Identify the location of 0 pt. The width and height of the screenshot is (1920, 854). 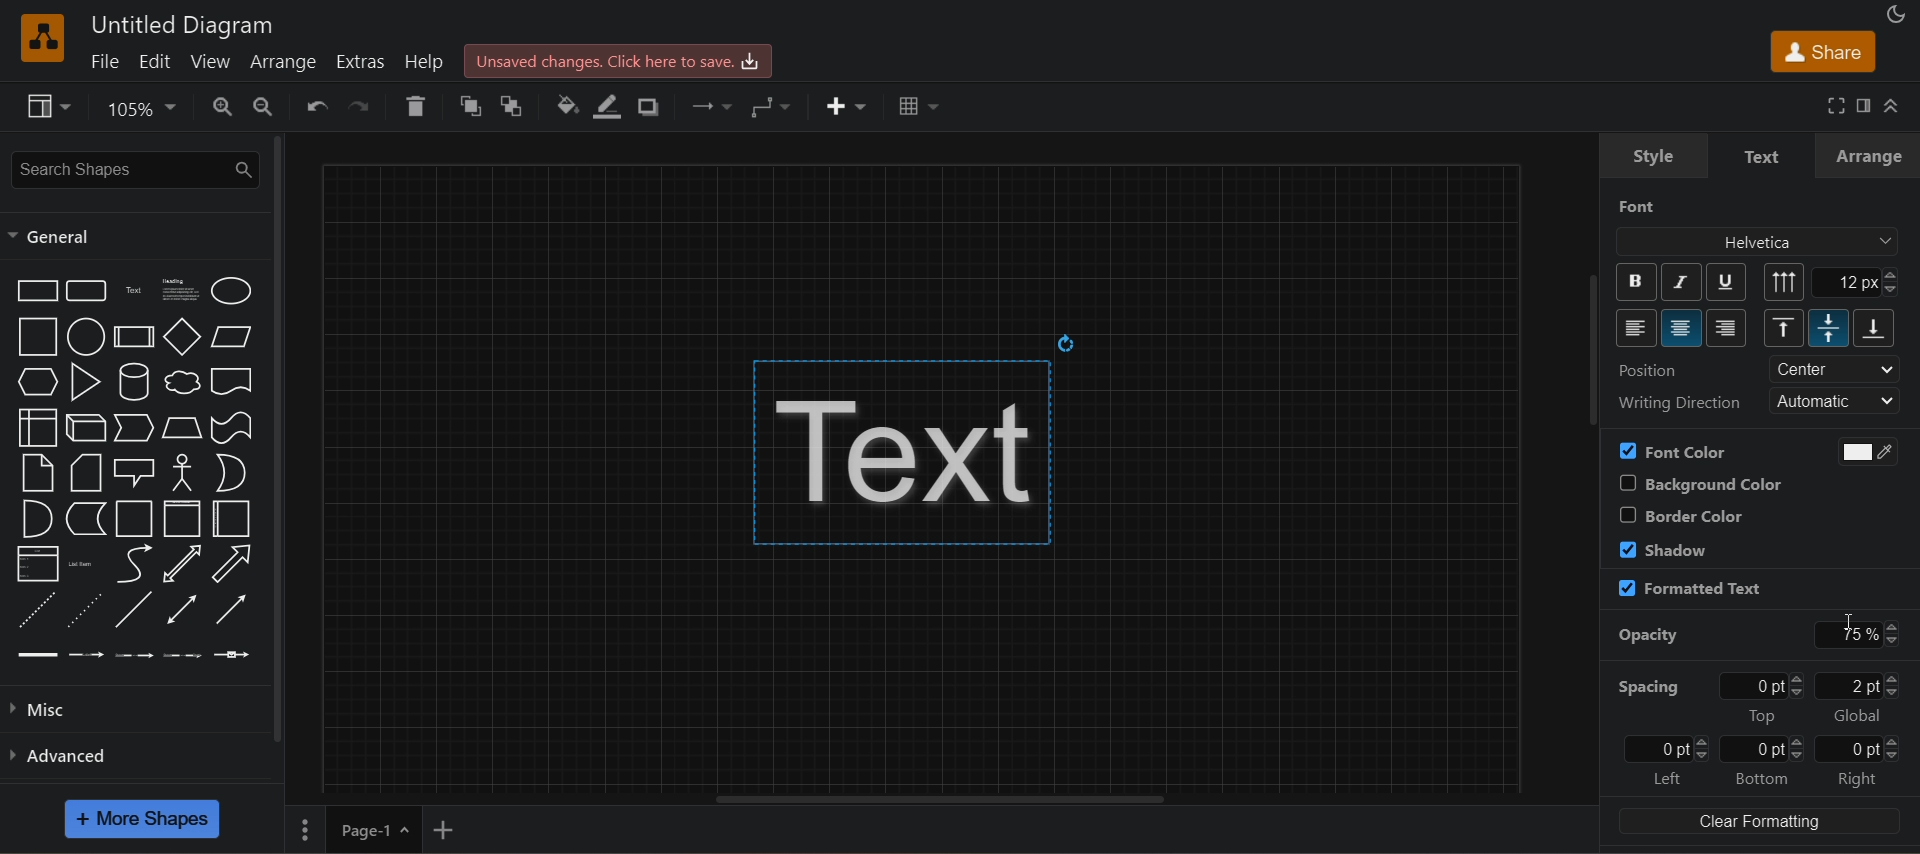
(1762, 750).